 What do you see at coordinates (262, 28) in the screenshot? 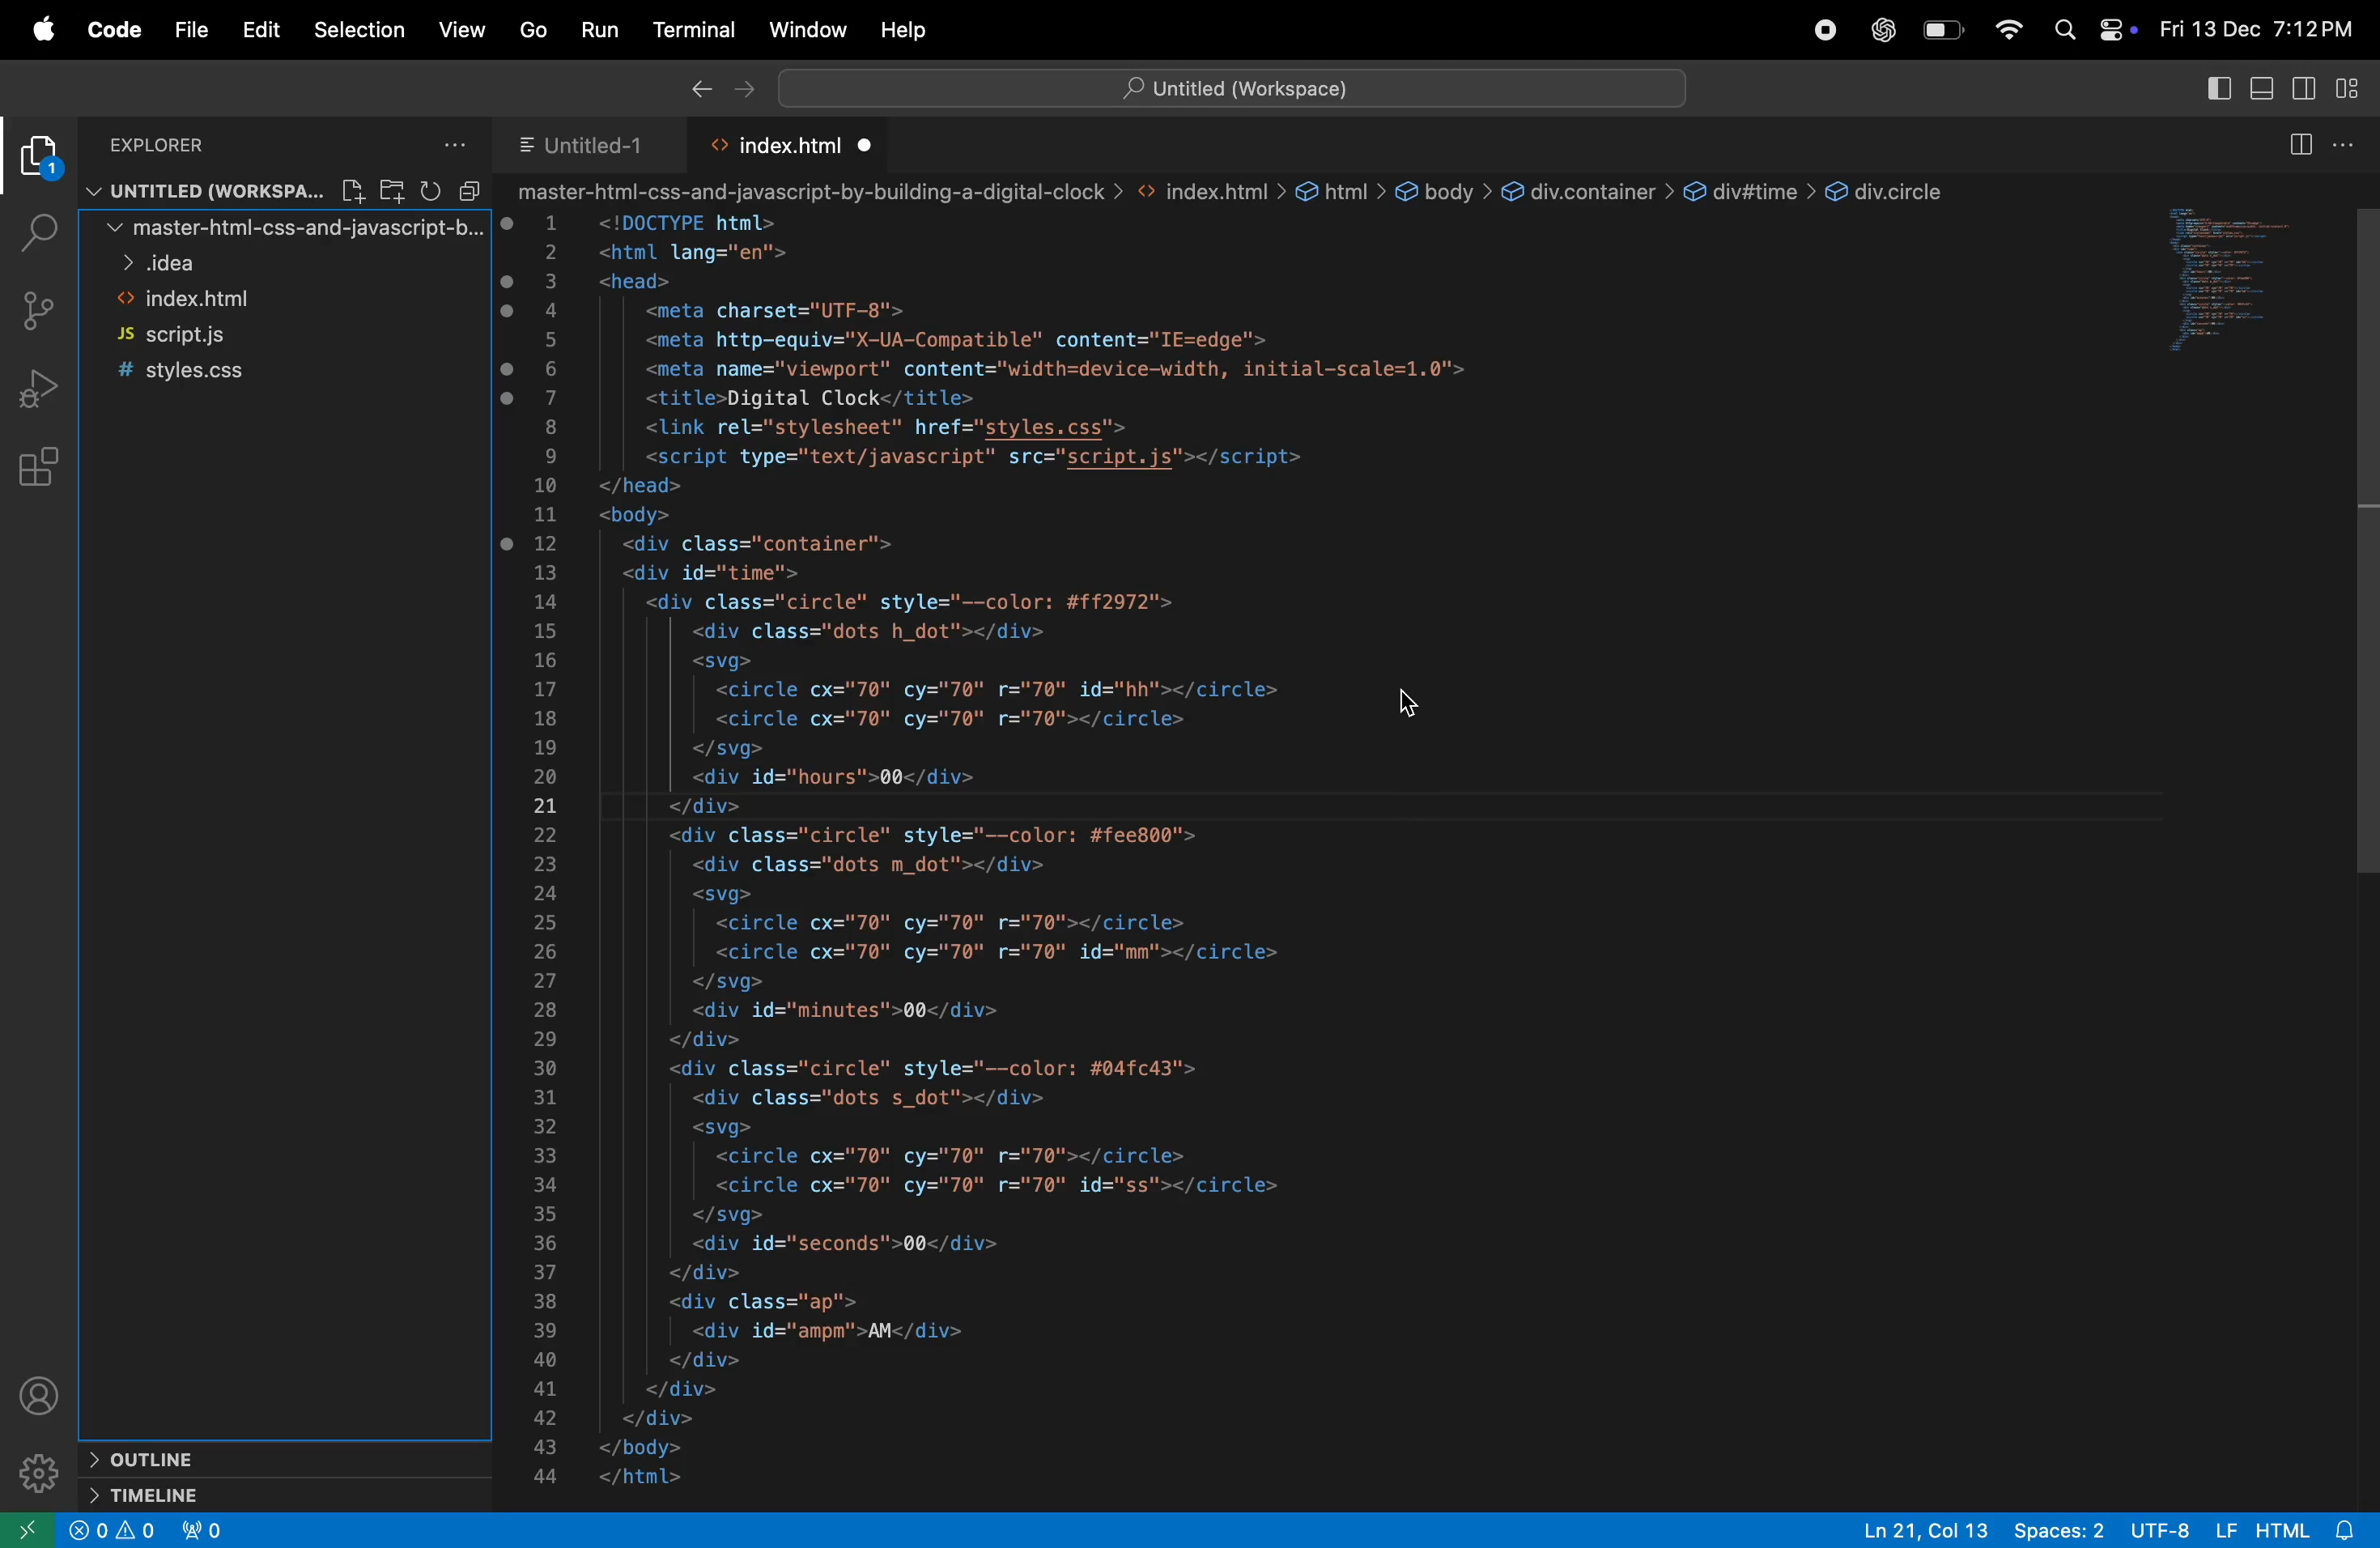
I see `edit` at bounding box center [262, 28].